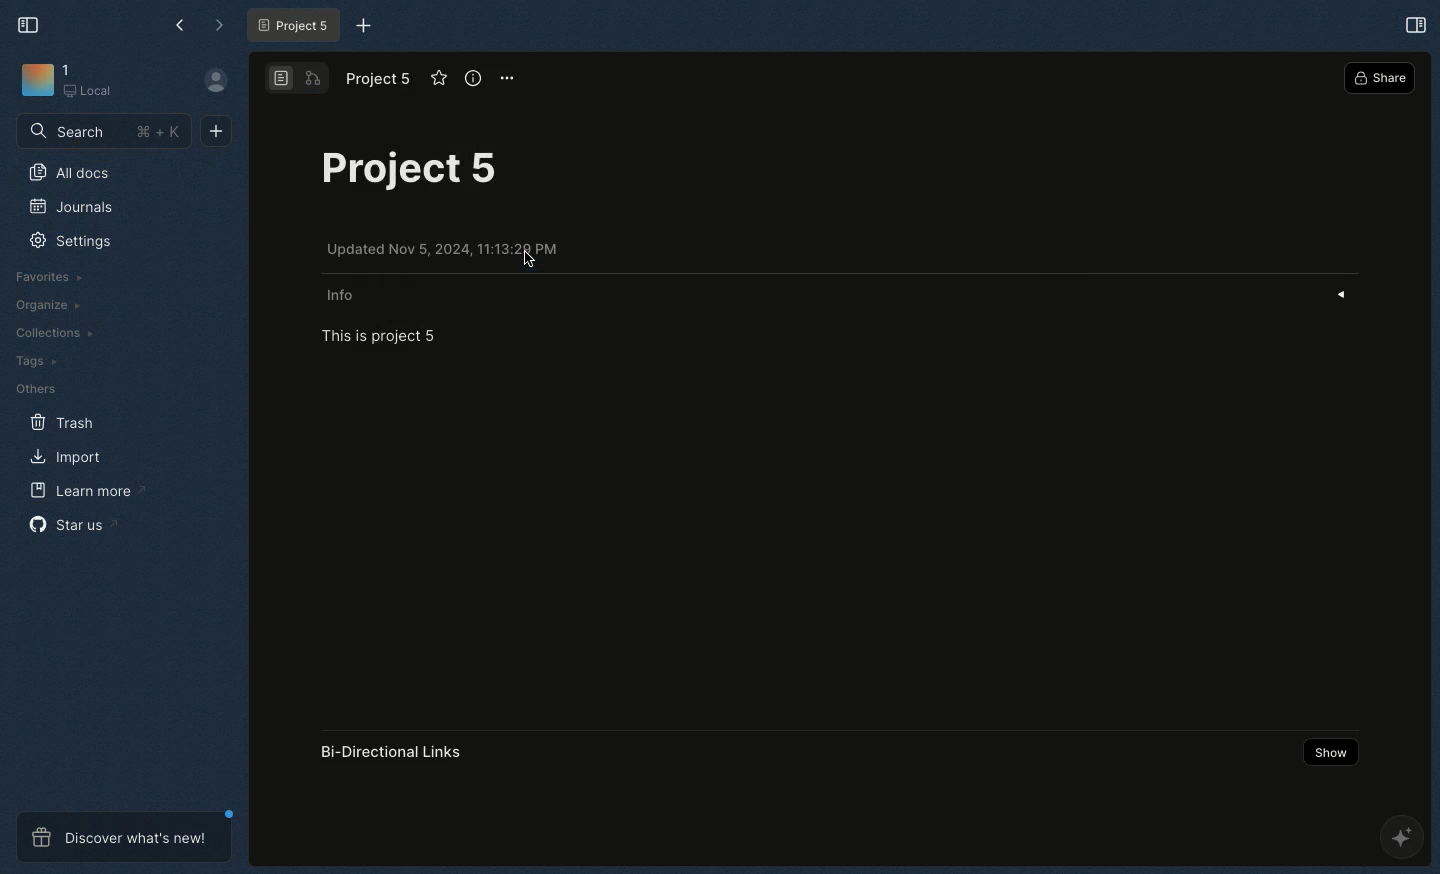 This screenshot has width=1440, height=874. What do you see at coordinates (216, 131) in the screenshot?
I see `New document` at bounding box center [216, 131].